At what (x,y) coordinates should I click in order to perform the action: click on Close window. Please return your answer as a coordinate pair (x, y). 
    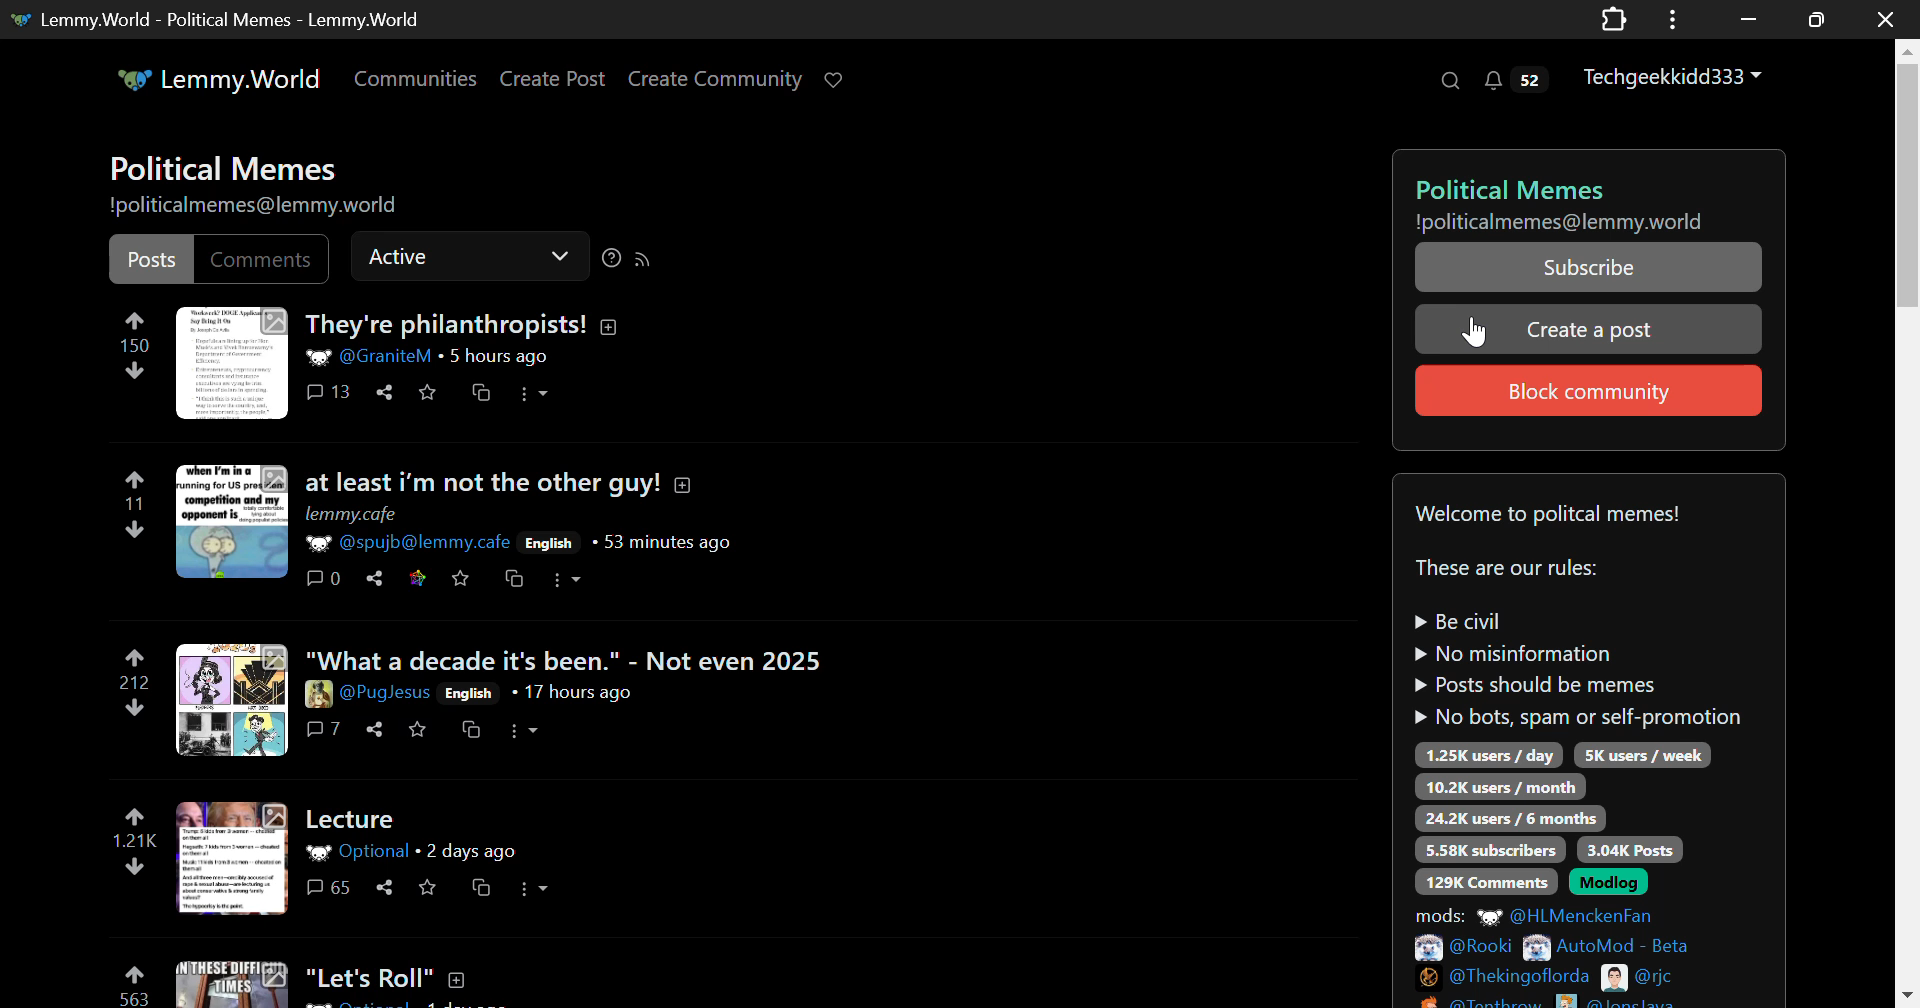
    Looking at the image, I should click on (1888, 18).